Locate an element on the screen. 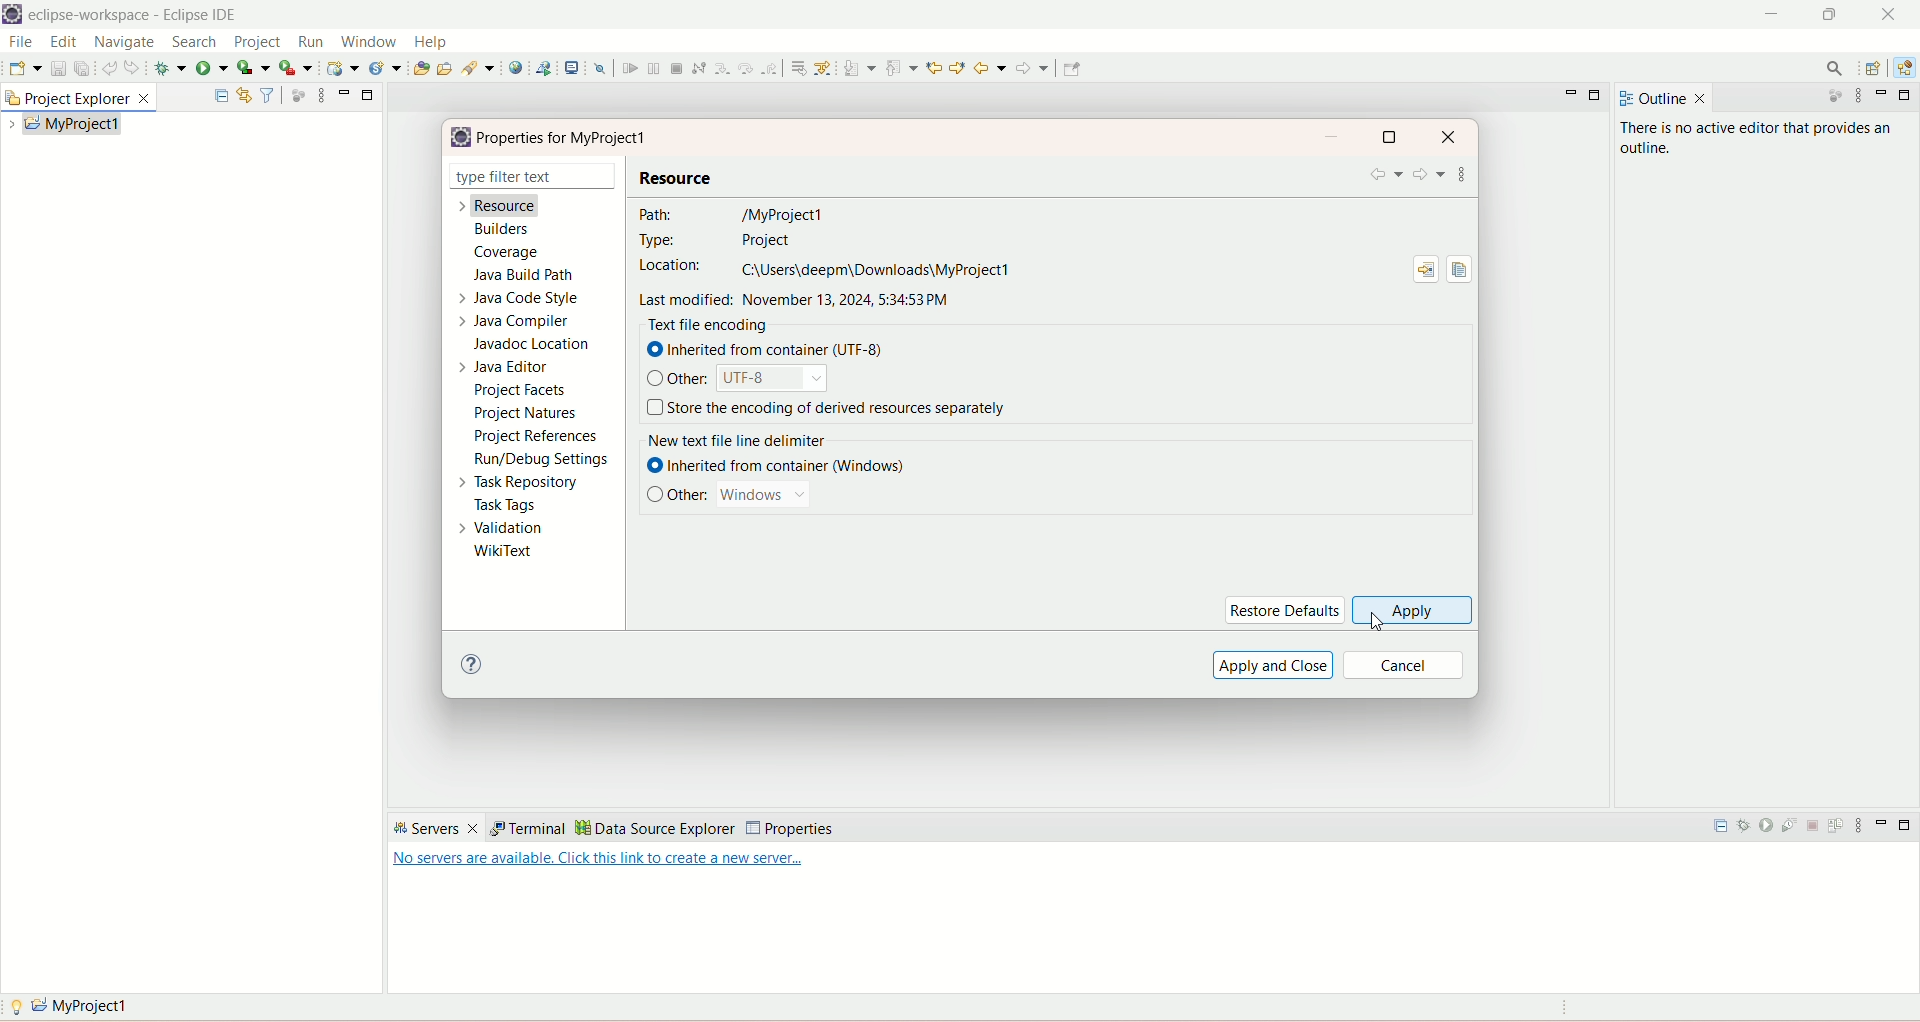 The height and width of the screenshot is (1022, 1920). run settings is located at coordinates (539, 462).